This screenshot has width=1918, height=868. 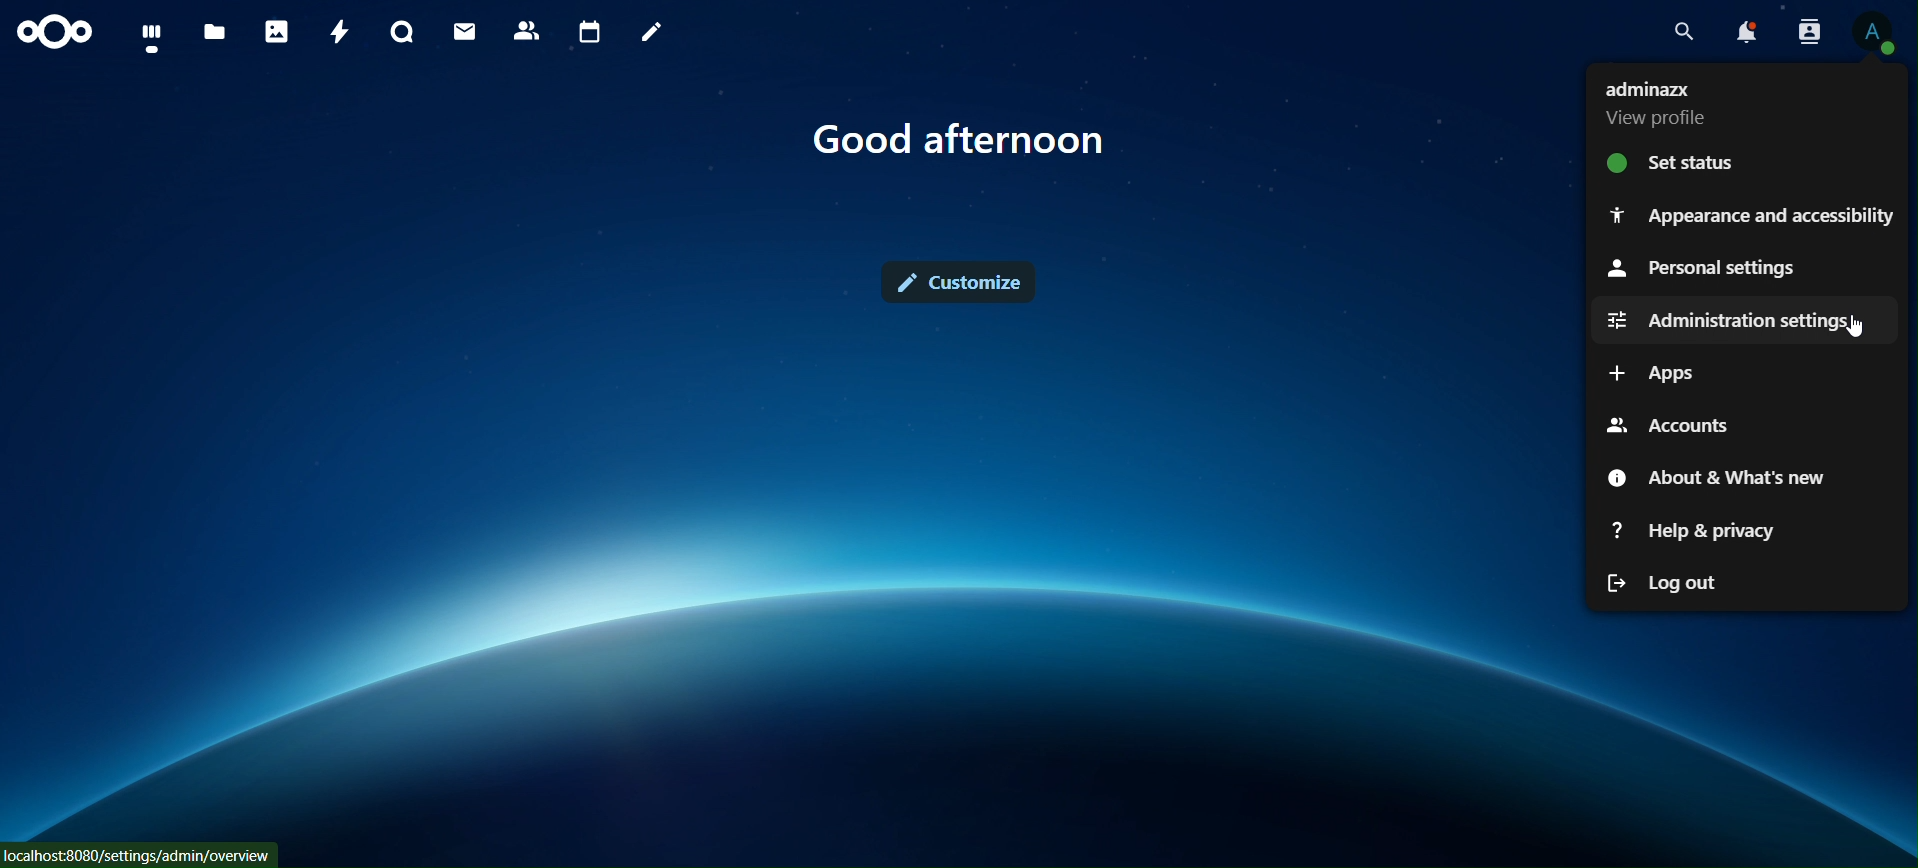 What do you see at coordinates (213, 32) in the screenshot?
I see `files` at bounding box center [213, 32].